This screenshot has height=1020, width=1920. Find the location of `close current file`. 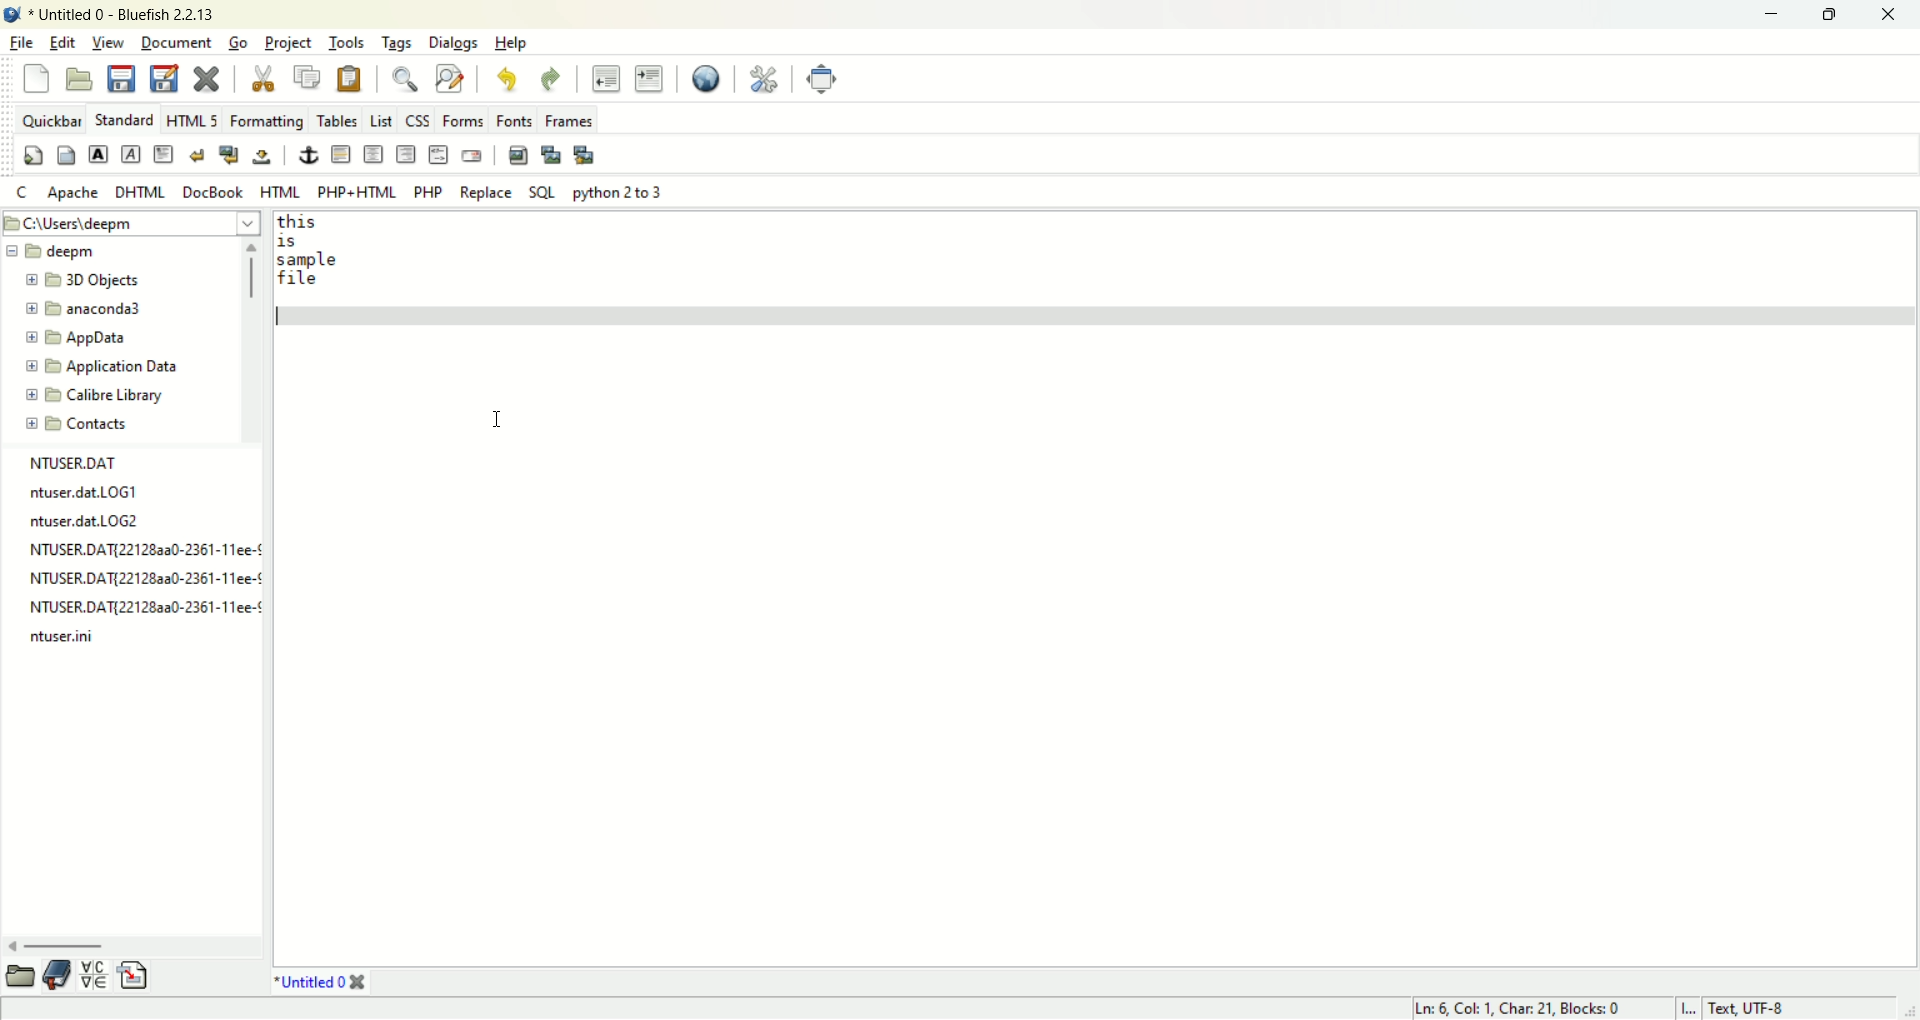

close current file is located at coordinates (210, 80).